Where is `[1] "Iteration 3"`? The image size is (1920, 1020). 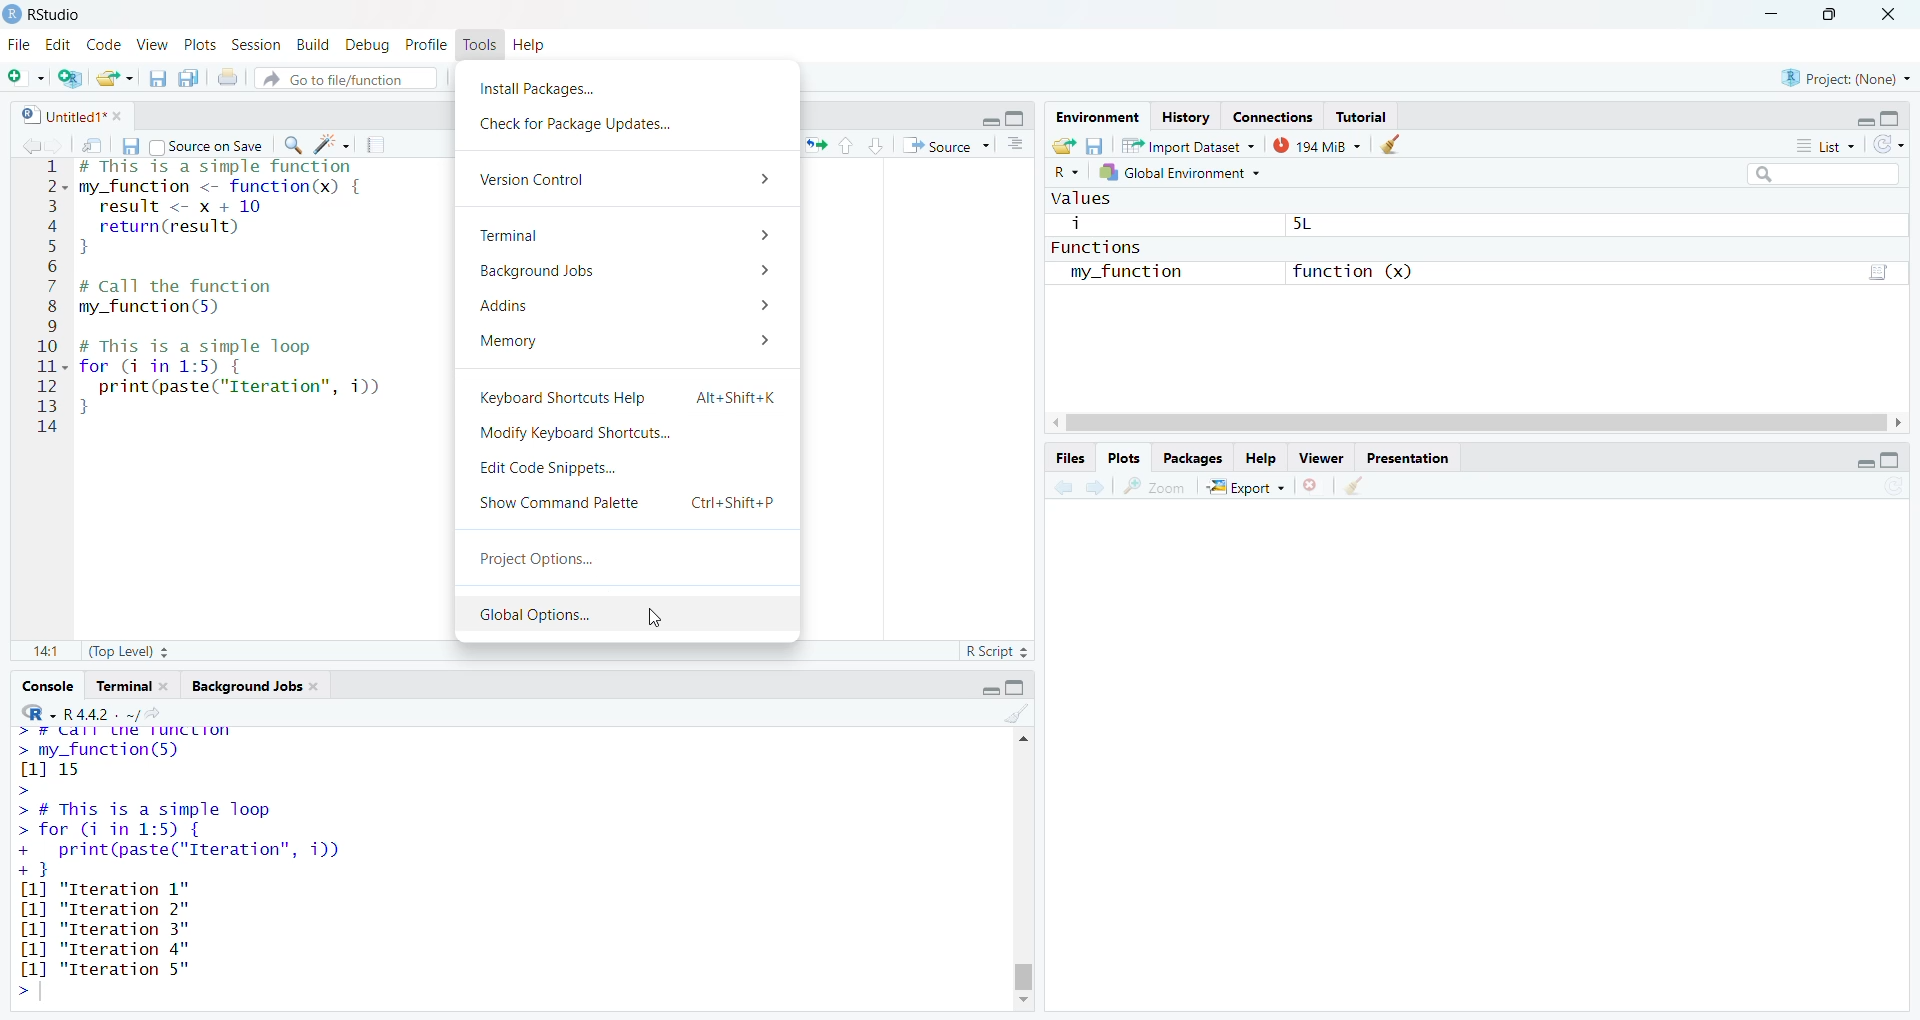 [1] "Iteration 3" is located at coordinates (102, 949).